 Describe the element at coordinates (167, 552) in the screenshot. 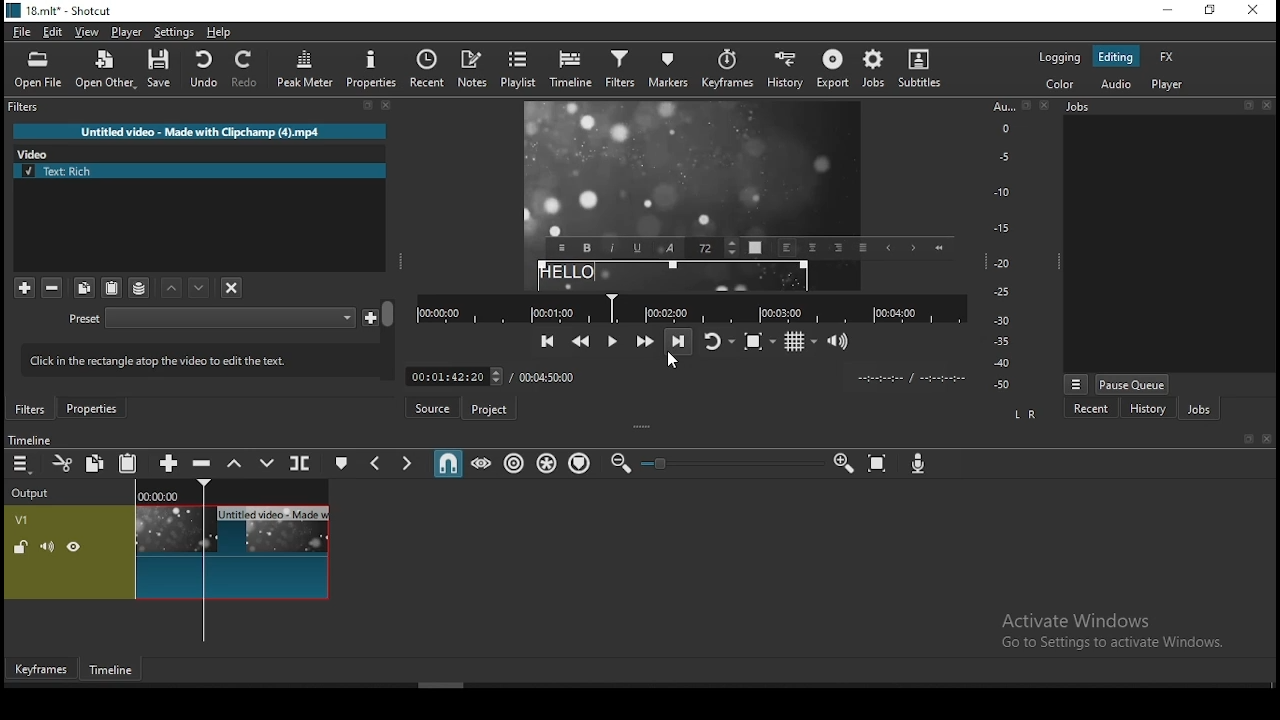

I see `video track` at that location.